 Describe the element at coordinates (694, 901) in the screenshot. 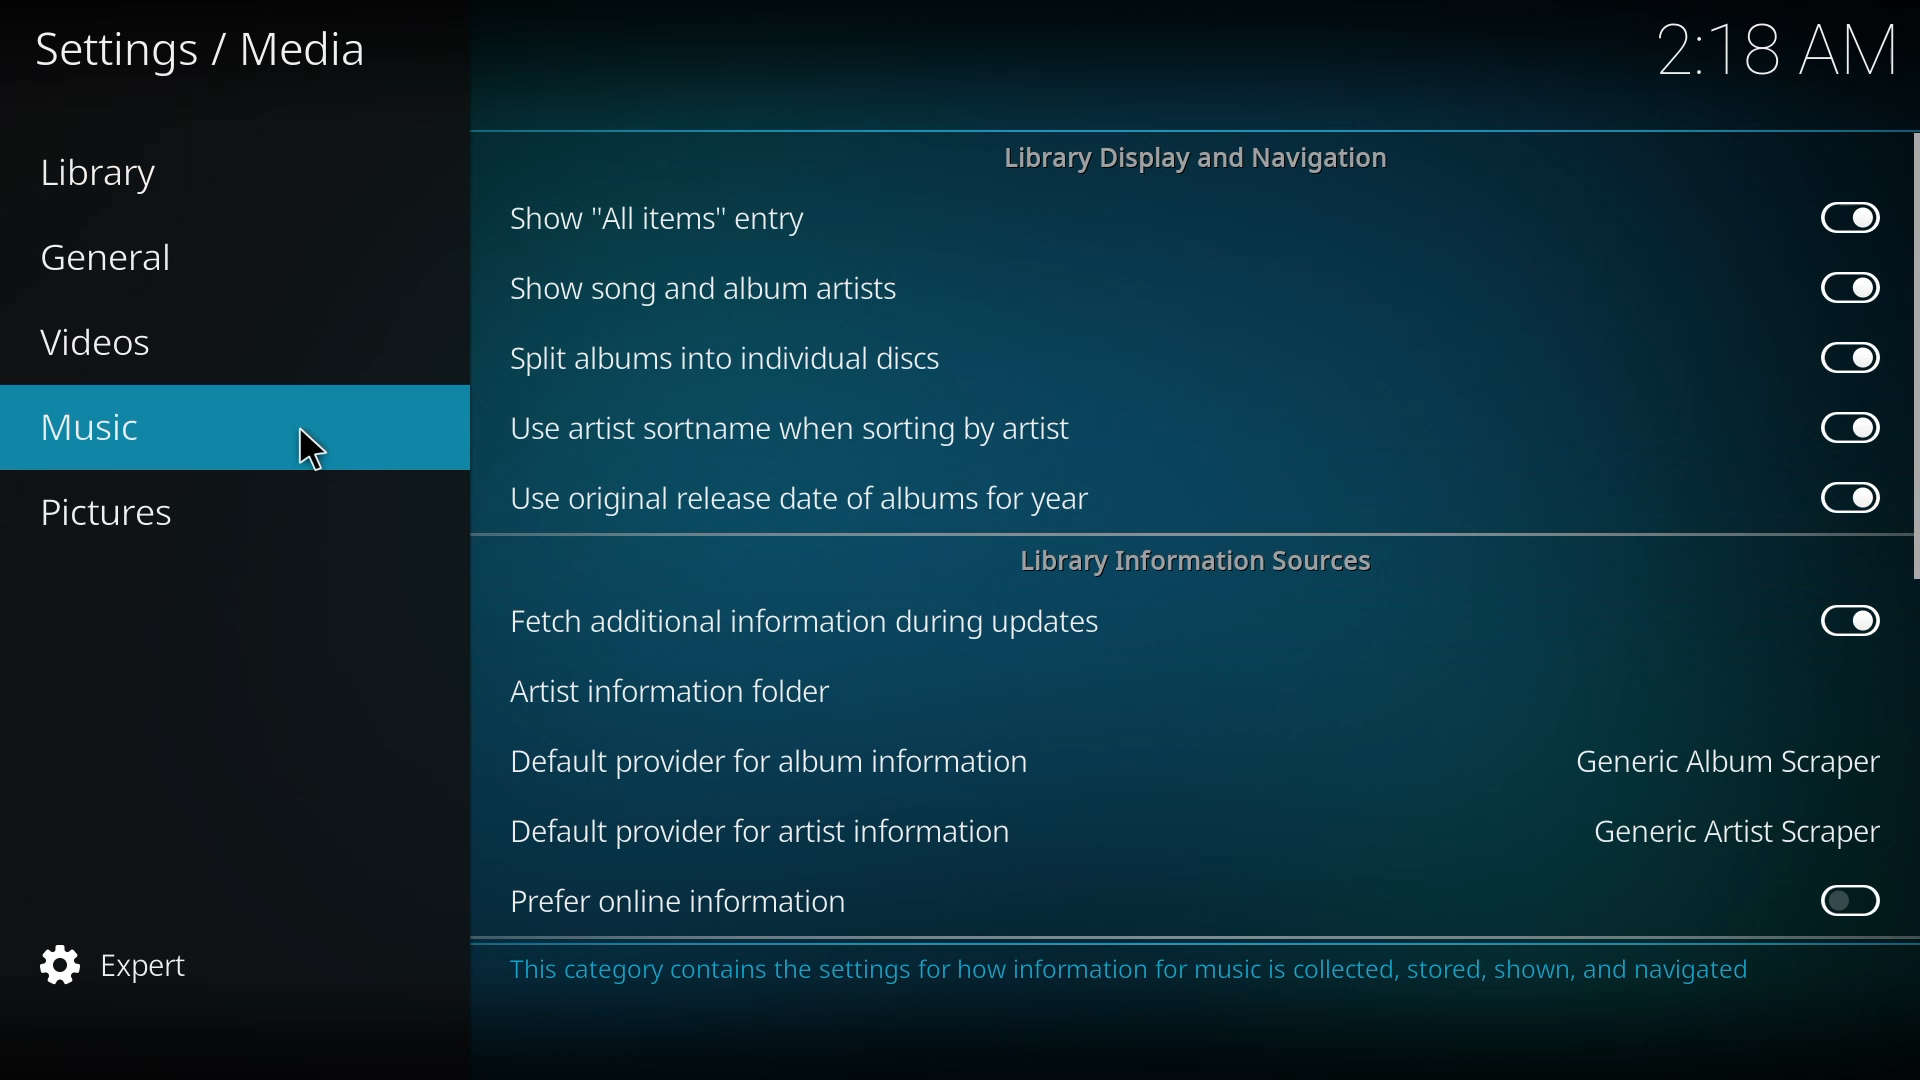

I see `prefer online information` at that location.